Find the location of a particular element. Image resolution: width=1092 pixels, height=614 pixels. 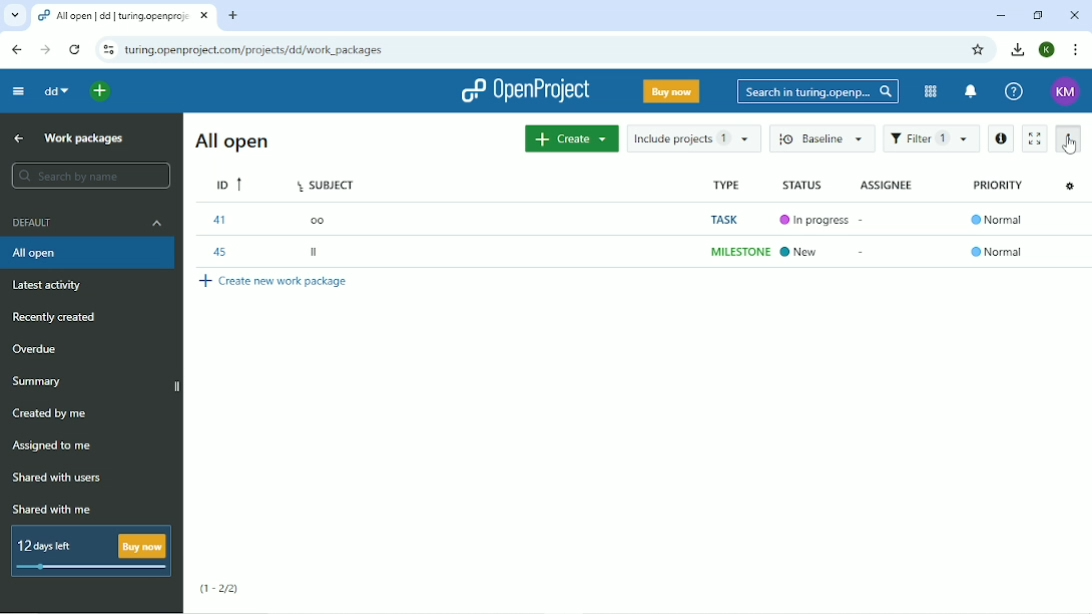

ll is located at coordinates (317, 251).